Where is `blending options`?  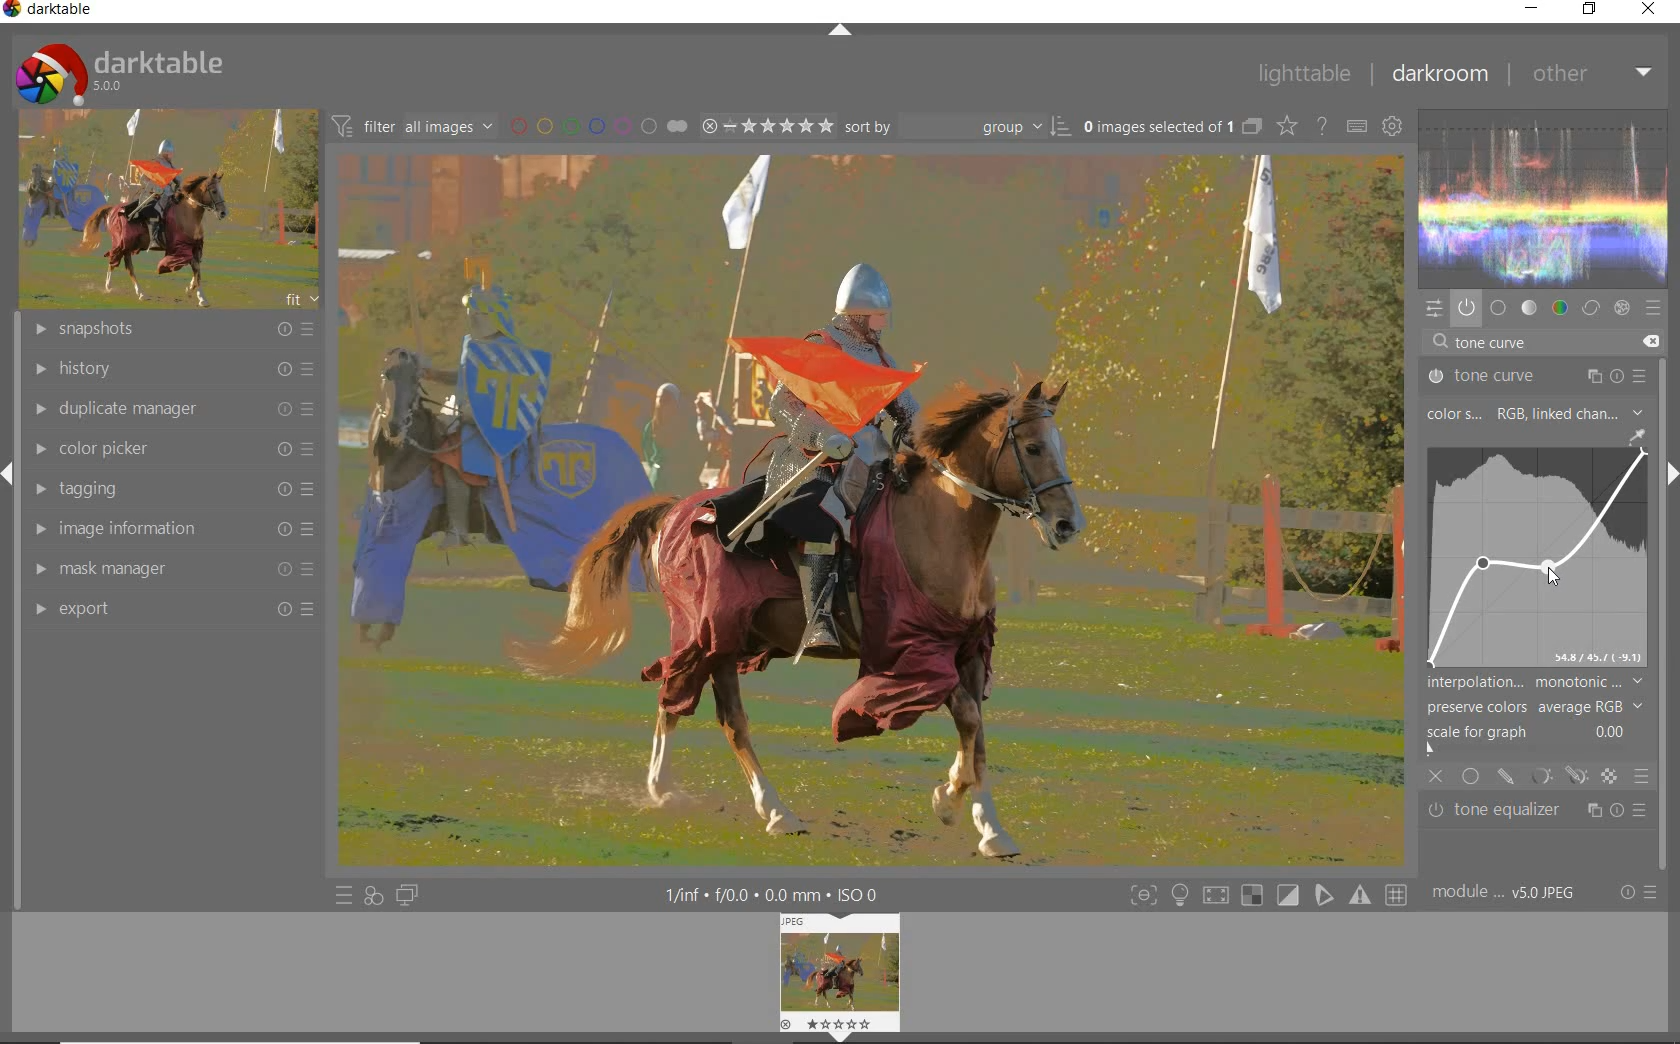 blending options is located at coordinates (1640, 775).